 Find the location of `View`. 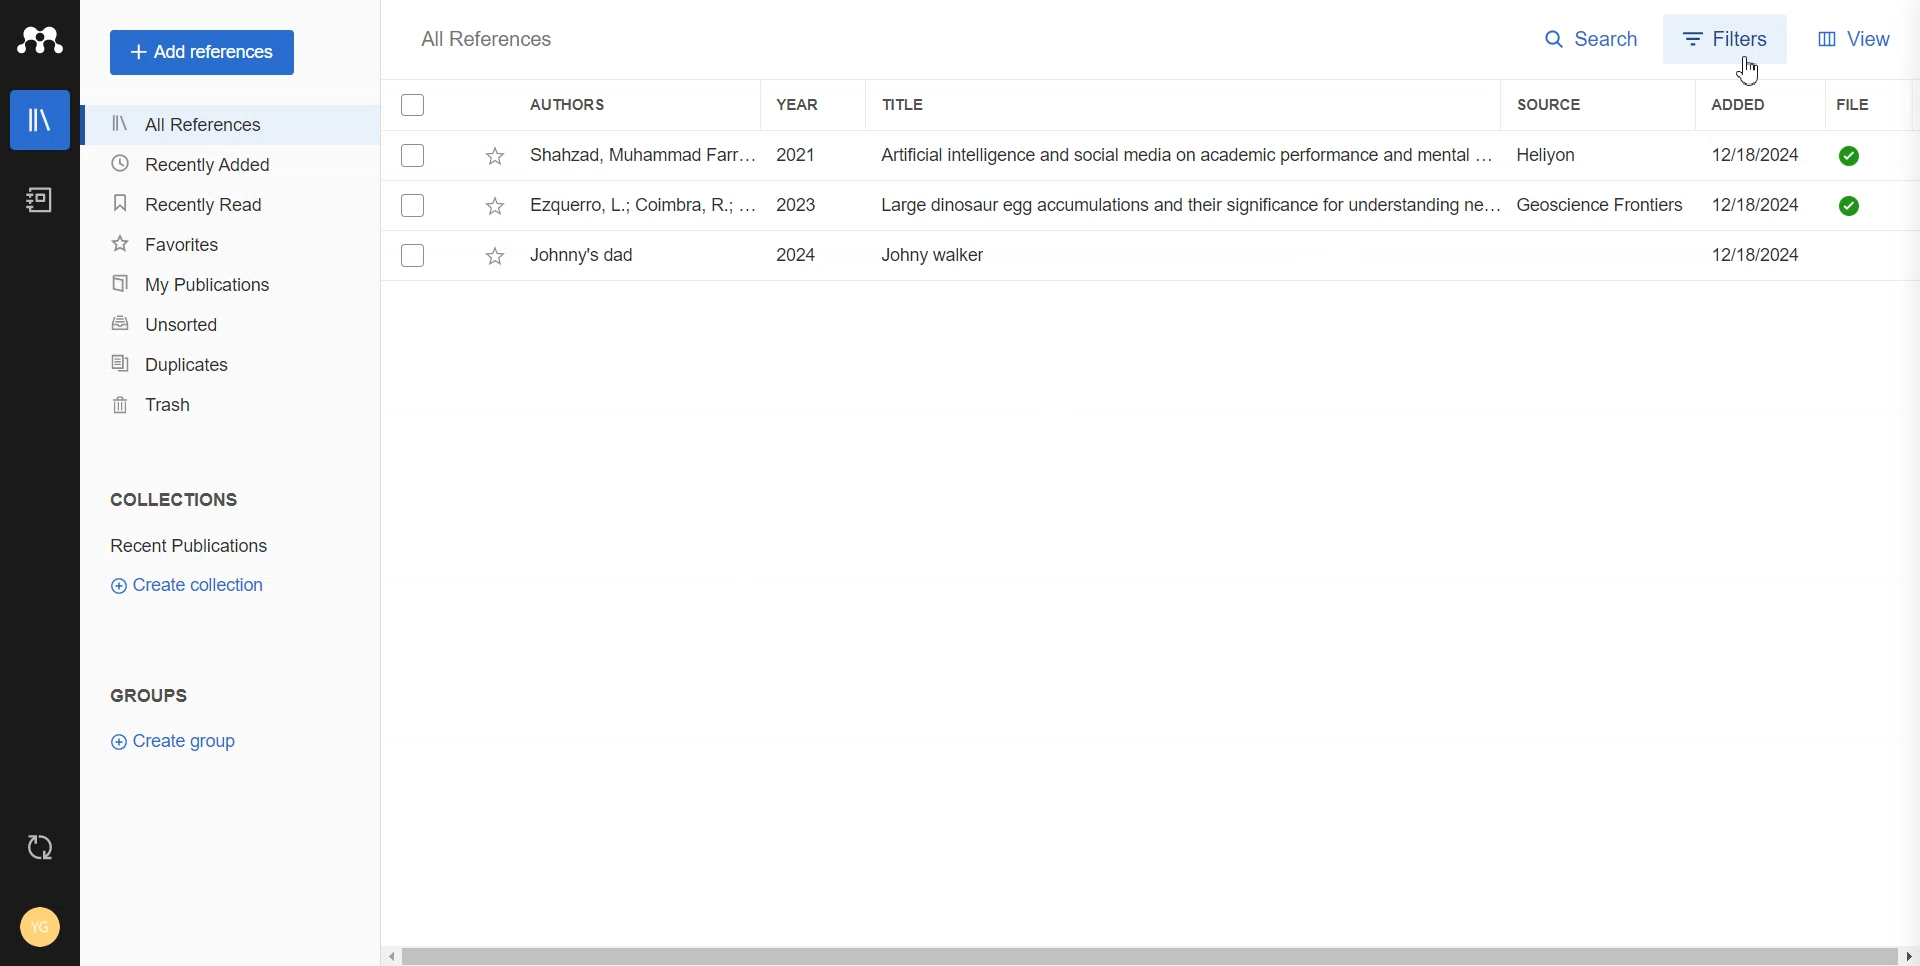

View is located at coordinates (1854, 37).